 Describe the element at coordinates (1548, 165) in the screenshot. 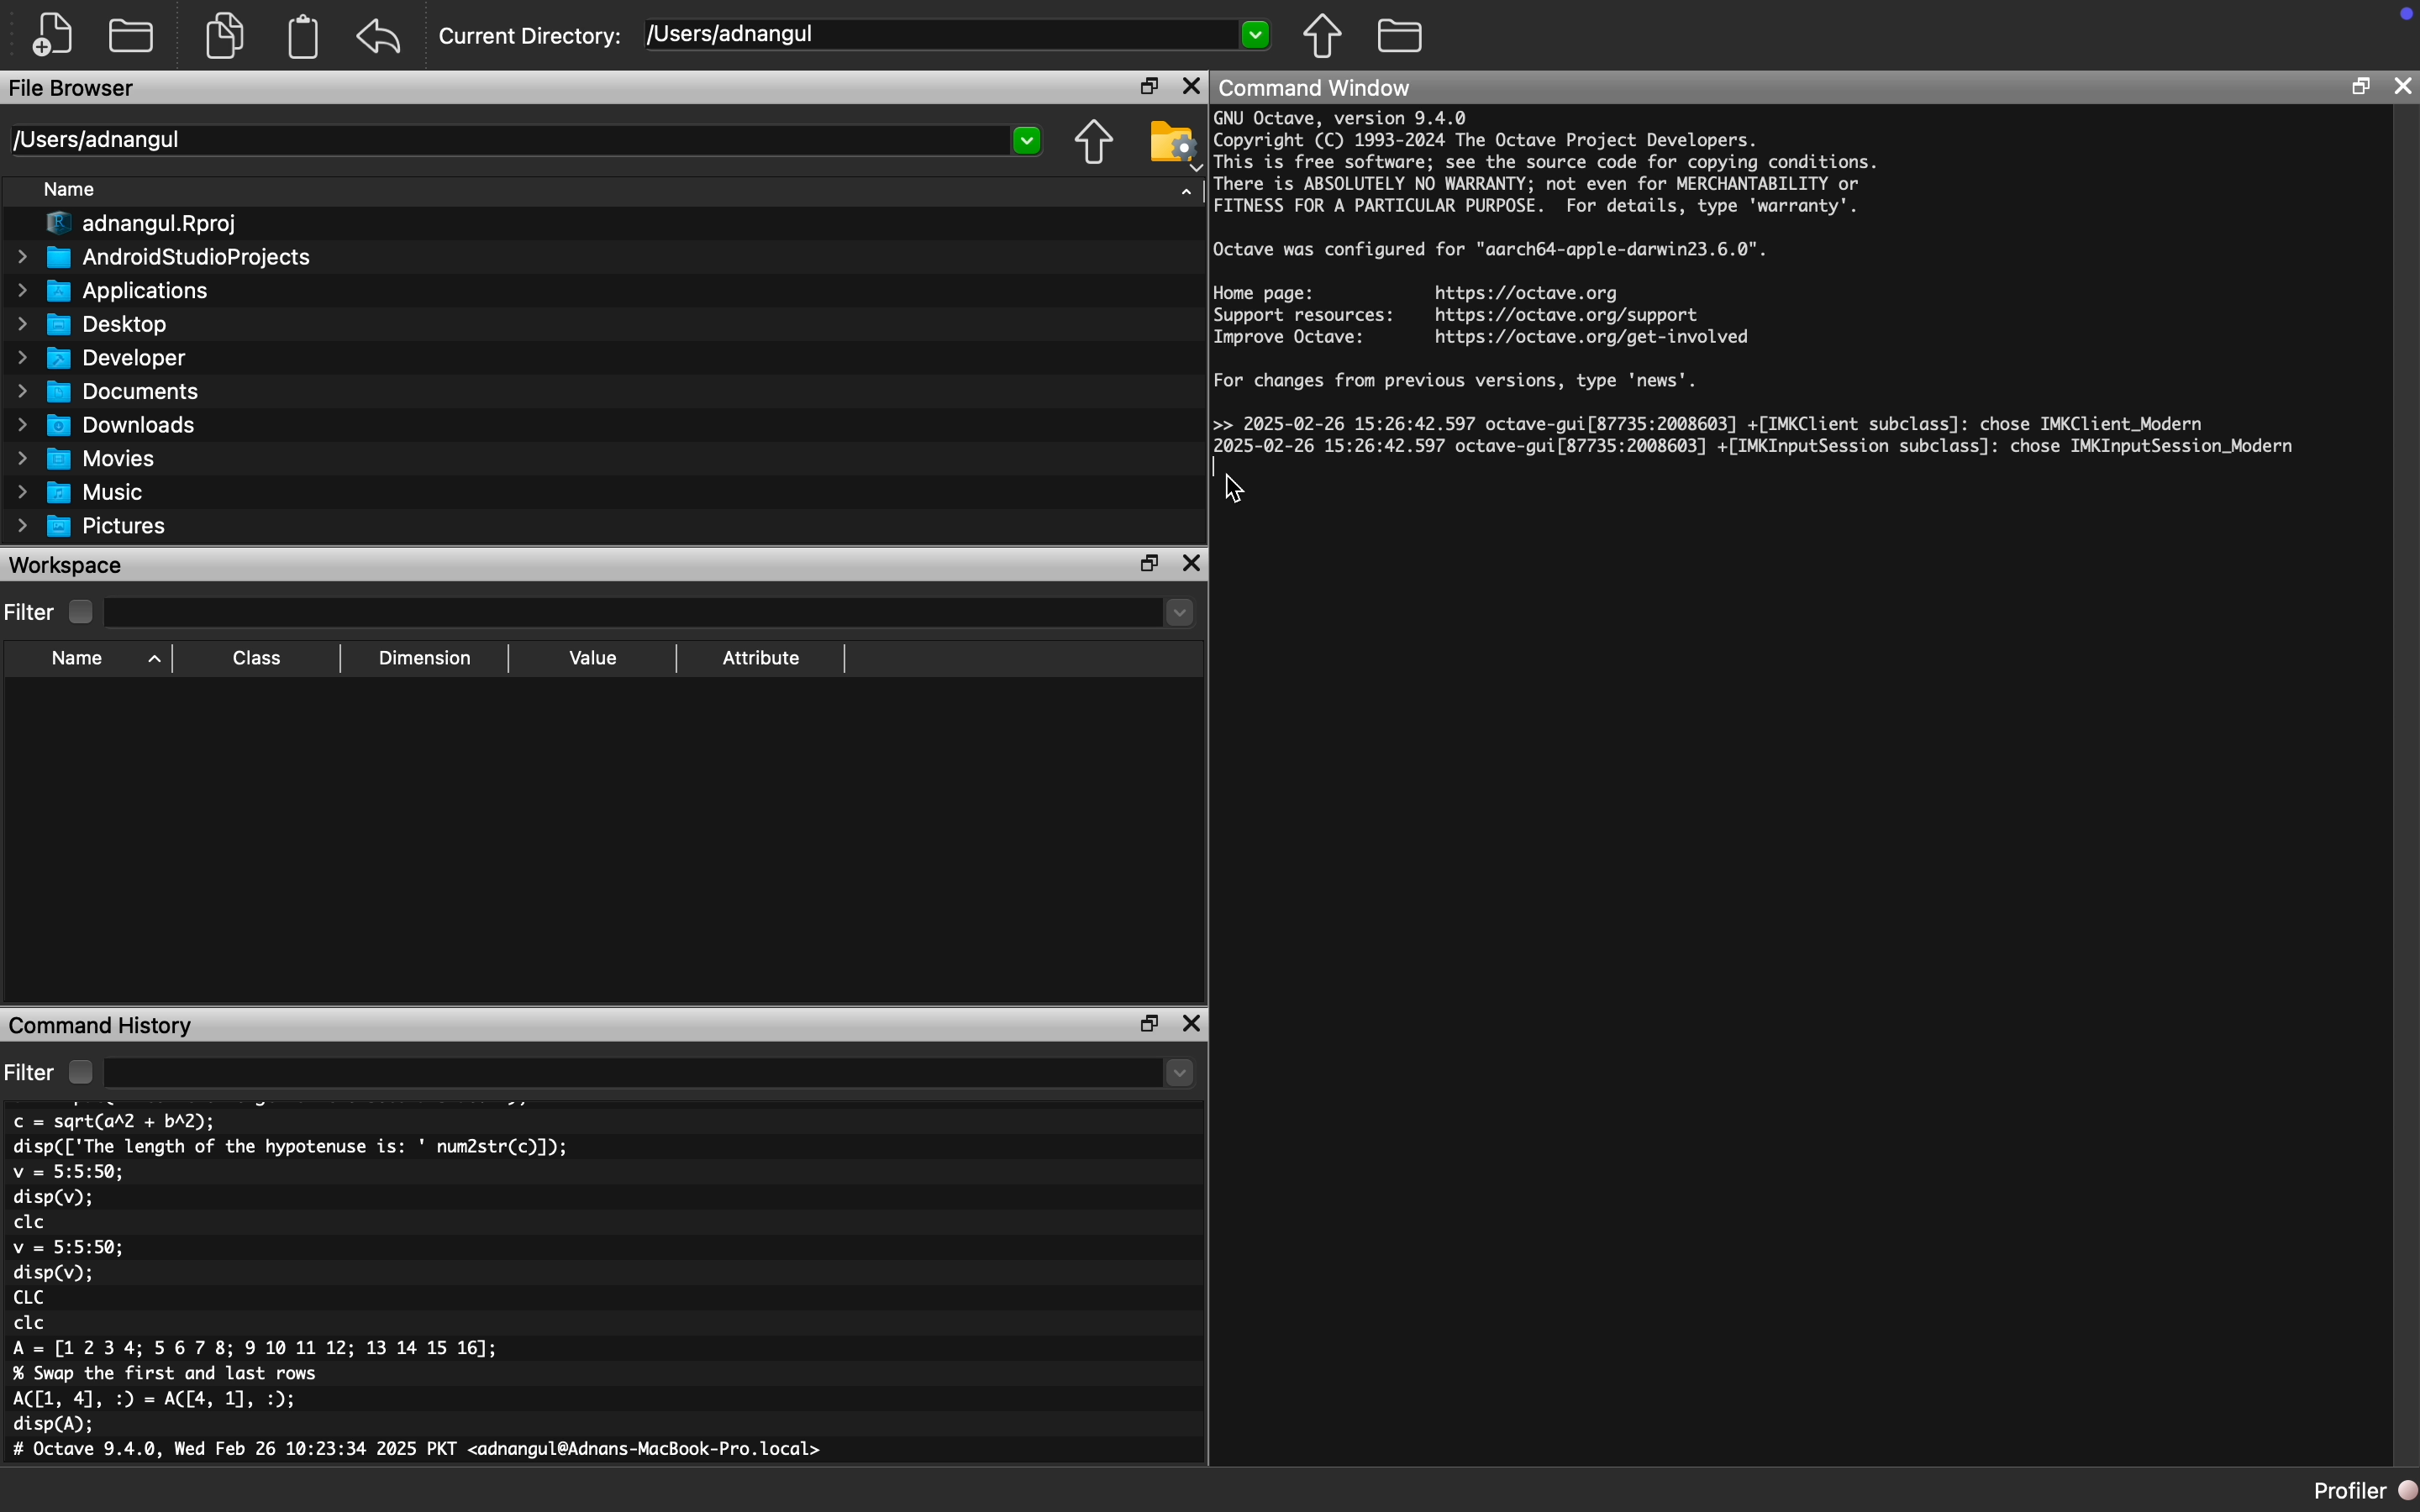

I see `GNU Octave, version 9.4.0

Copyright (C) 1993-2024 The Octave Project Developers.

This is free software; see the source code for copying conditions.
There is ABSOLUTELY NO WARRANTY; not even for MERCHANTABILITY or
FITNESS FOR A PARTICULAR PURPOSE. For details, type 'warranty'.` at that location.